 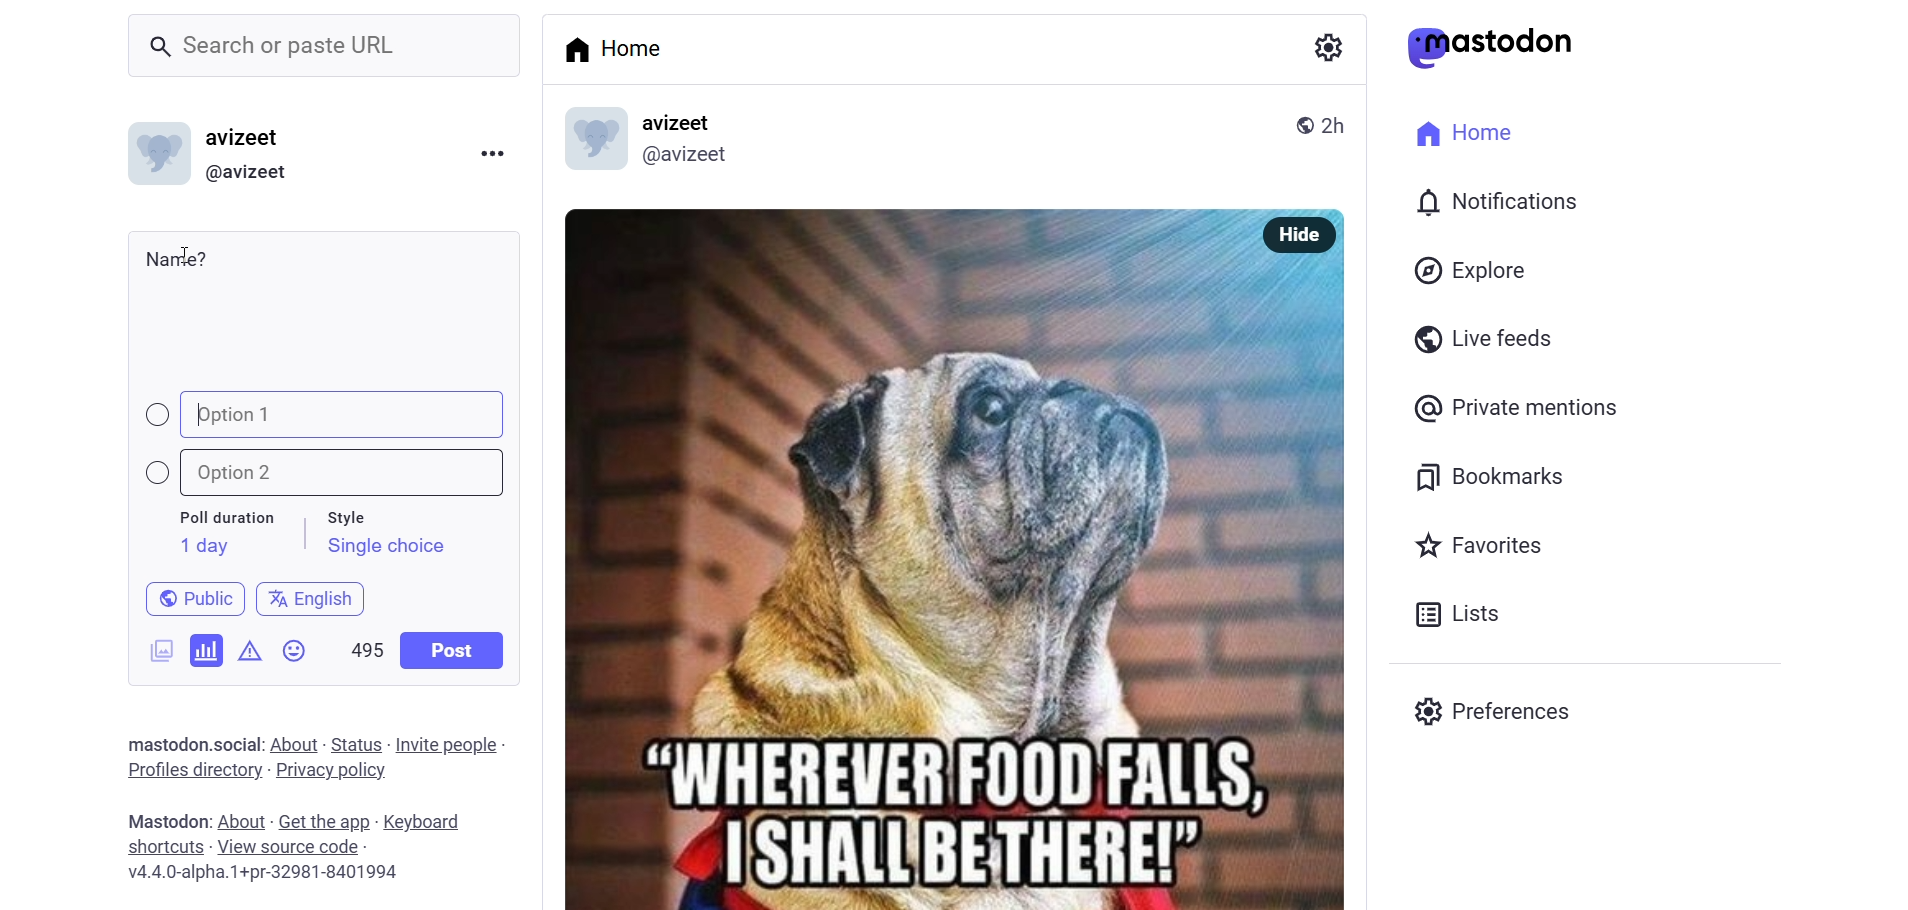 I want to click on emoji, so click(x=296, y=655).